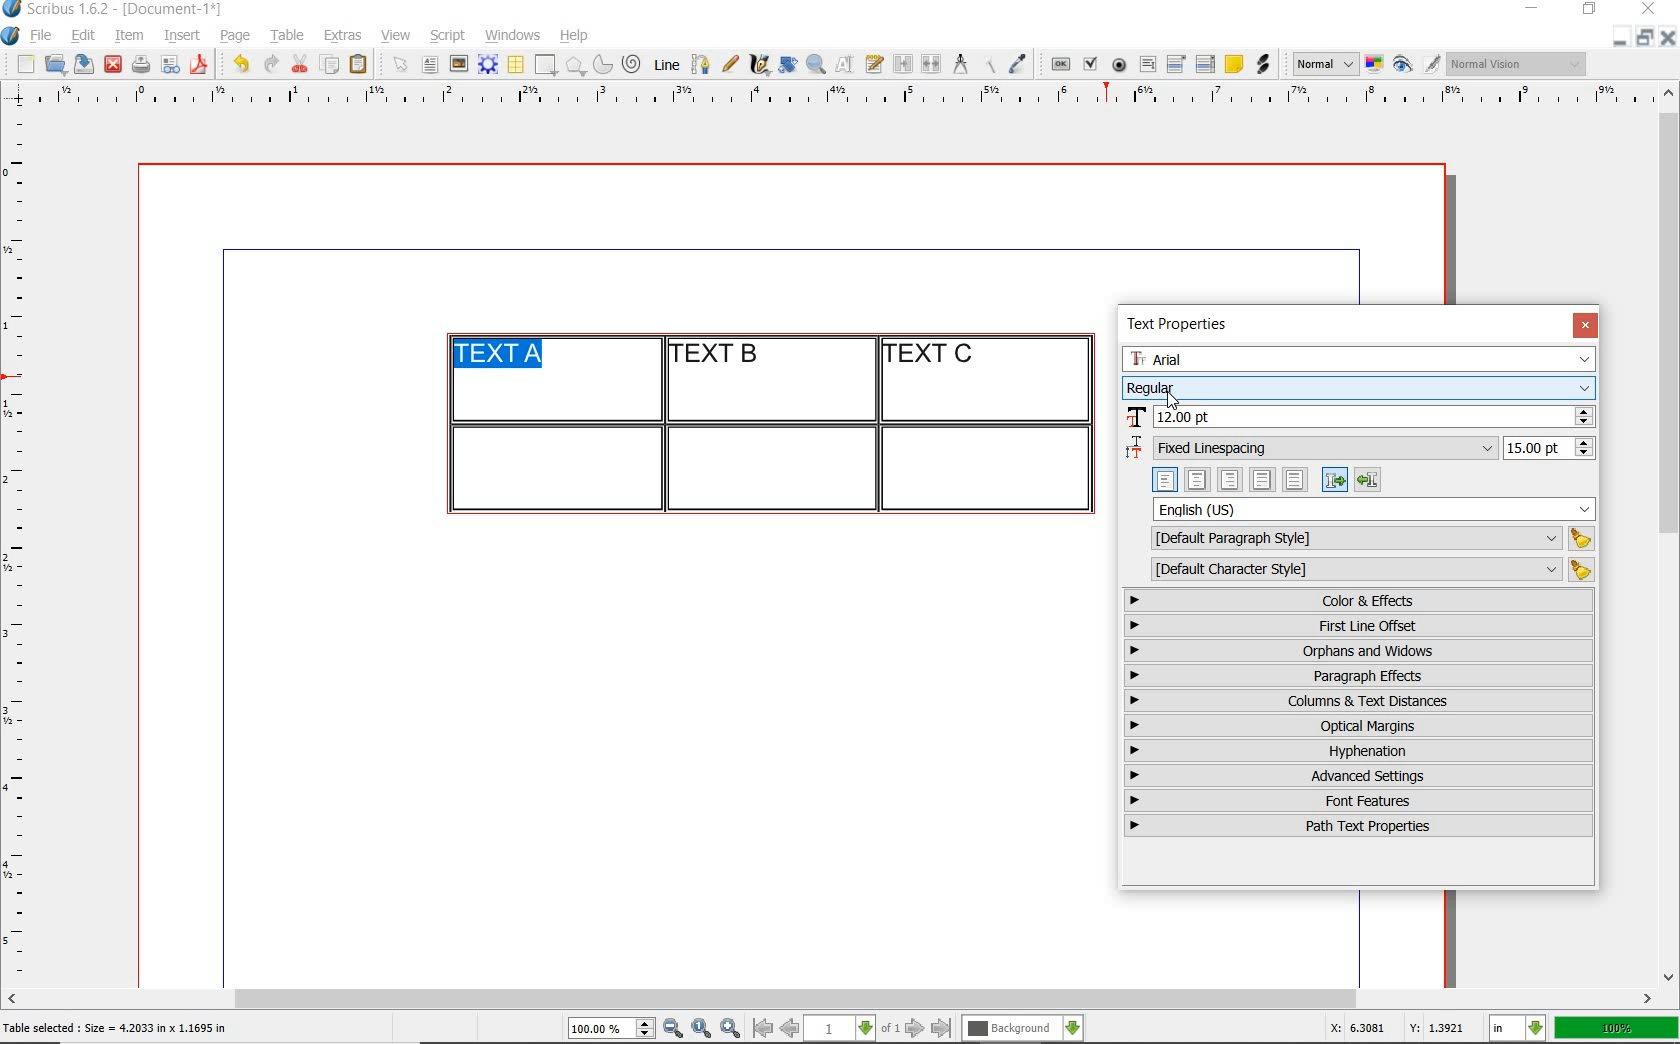 This screenshot has width=1680, height=1044. Describe the element at coordinates (874, 63) in the screenshot. I see `edit text with story editor` at that location.